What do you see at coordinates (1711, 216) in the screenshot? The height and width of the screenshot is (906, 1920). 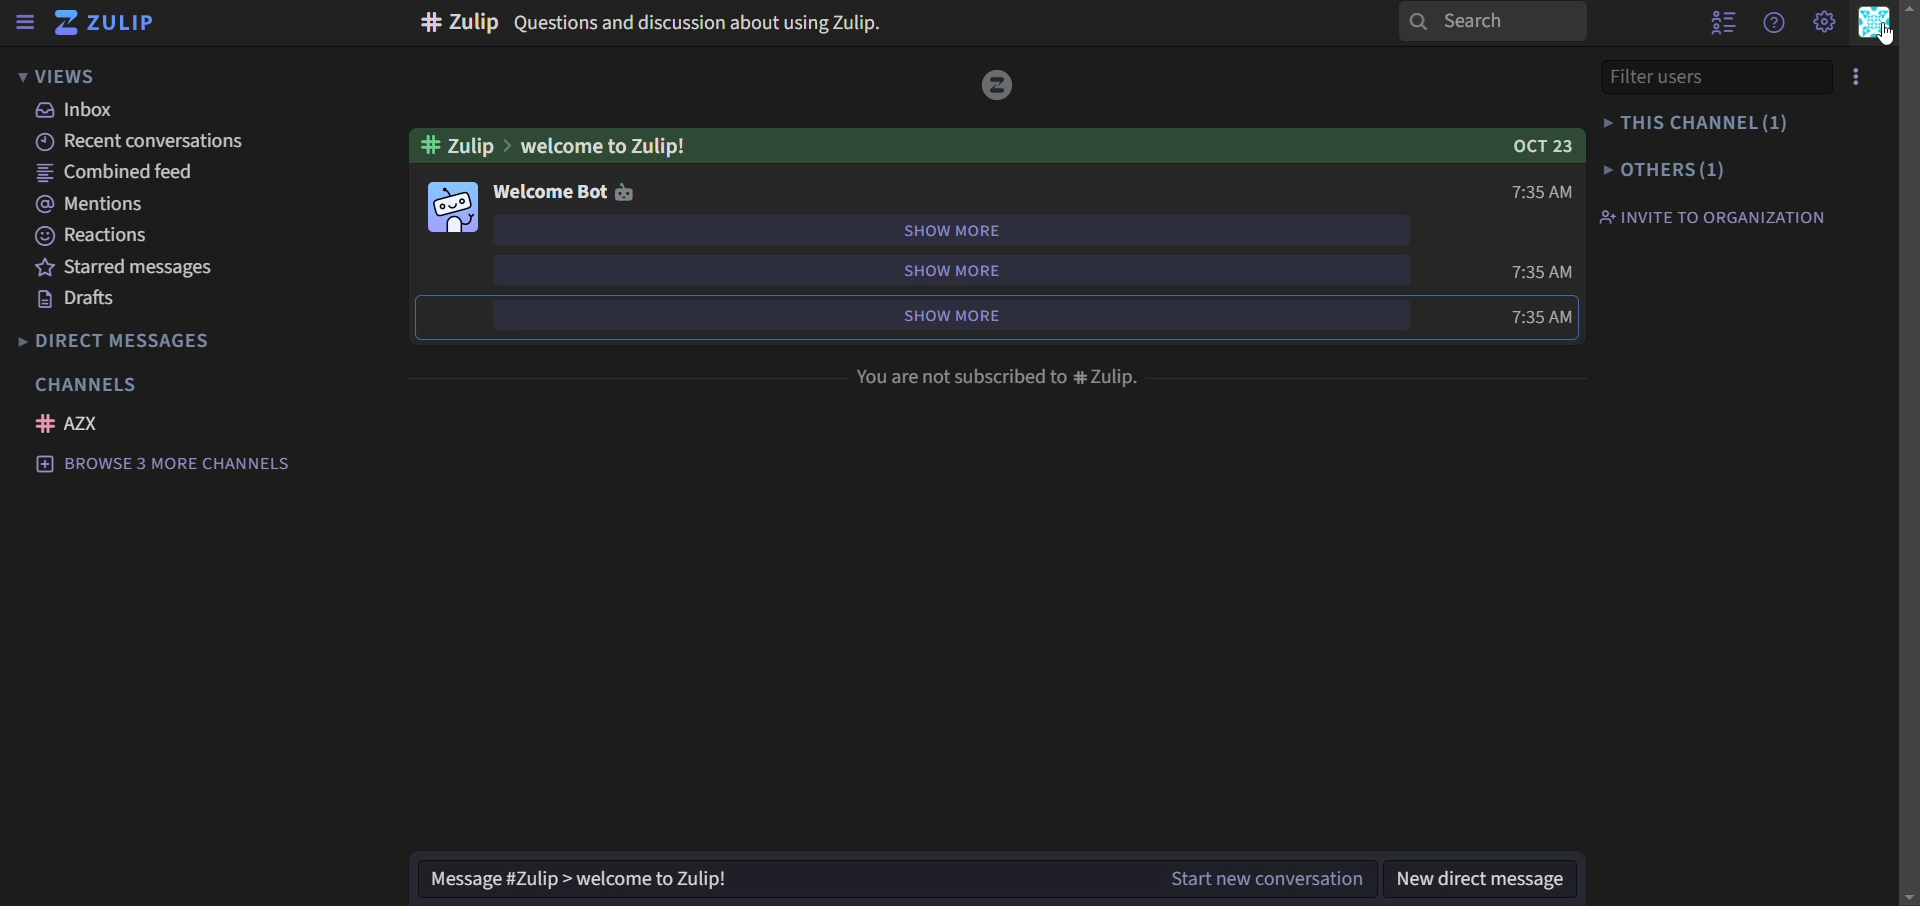 I see `invite to organisation` at bounding box center [1711, 216].